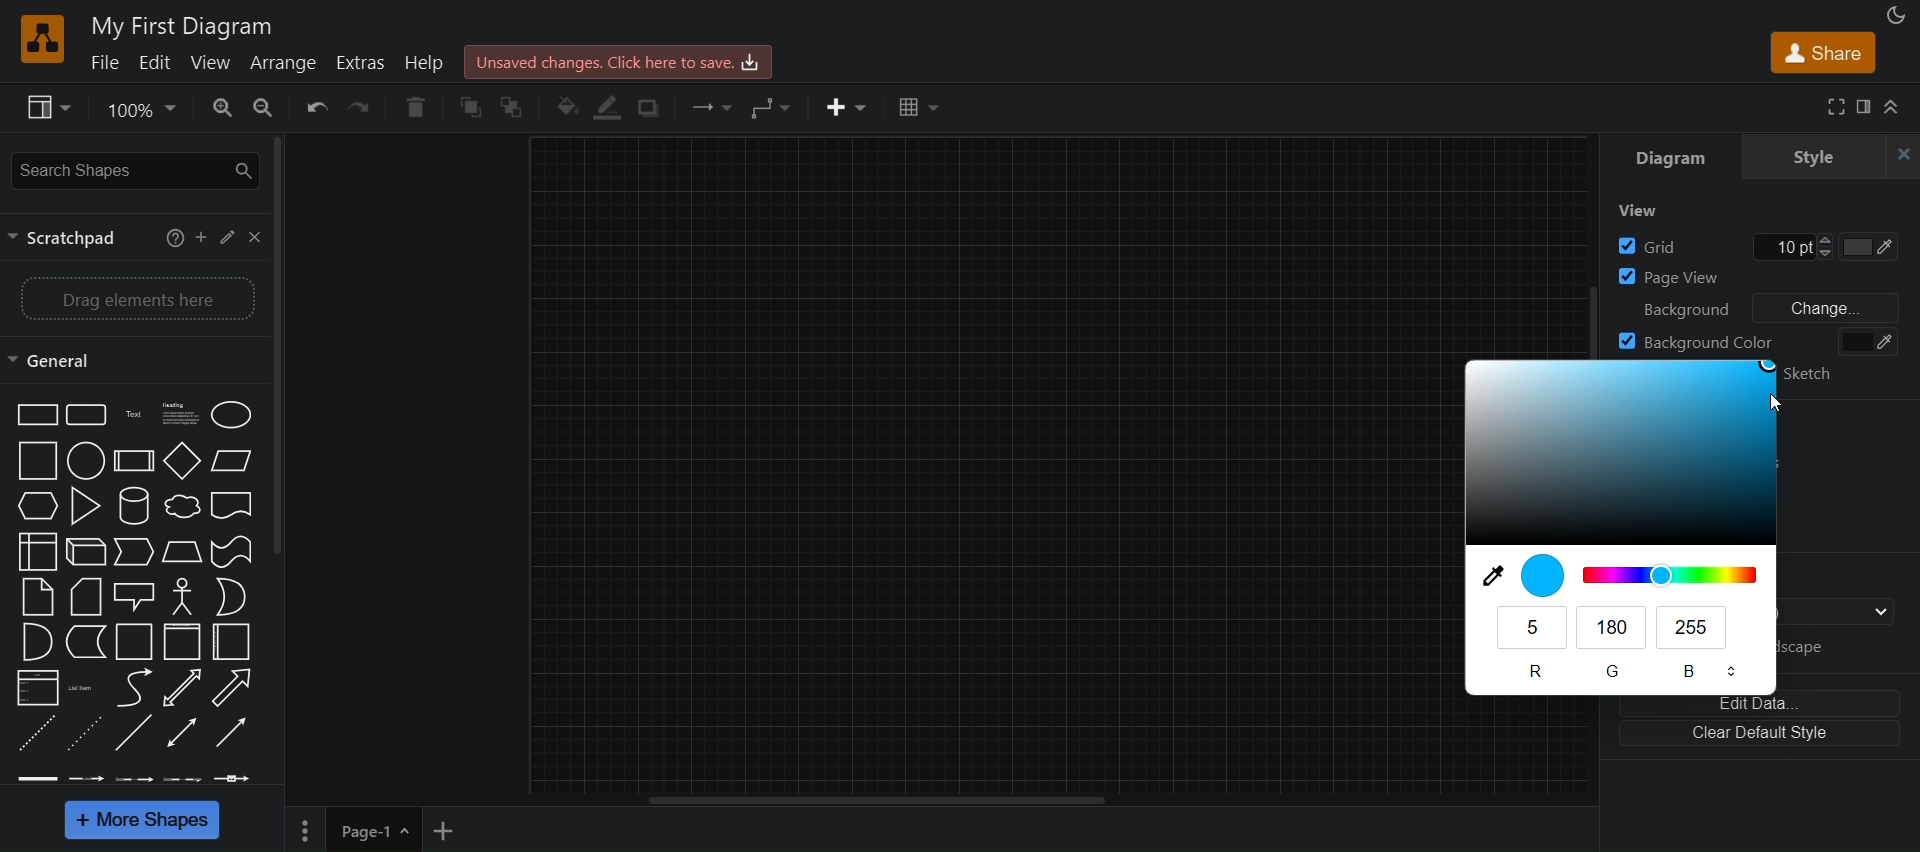  Describe the element at coordinates (1833, 377) in the screenshot. I see `sketch` at that location.